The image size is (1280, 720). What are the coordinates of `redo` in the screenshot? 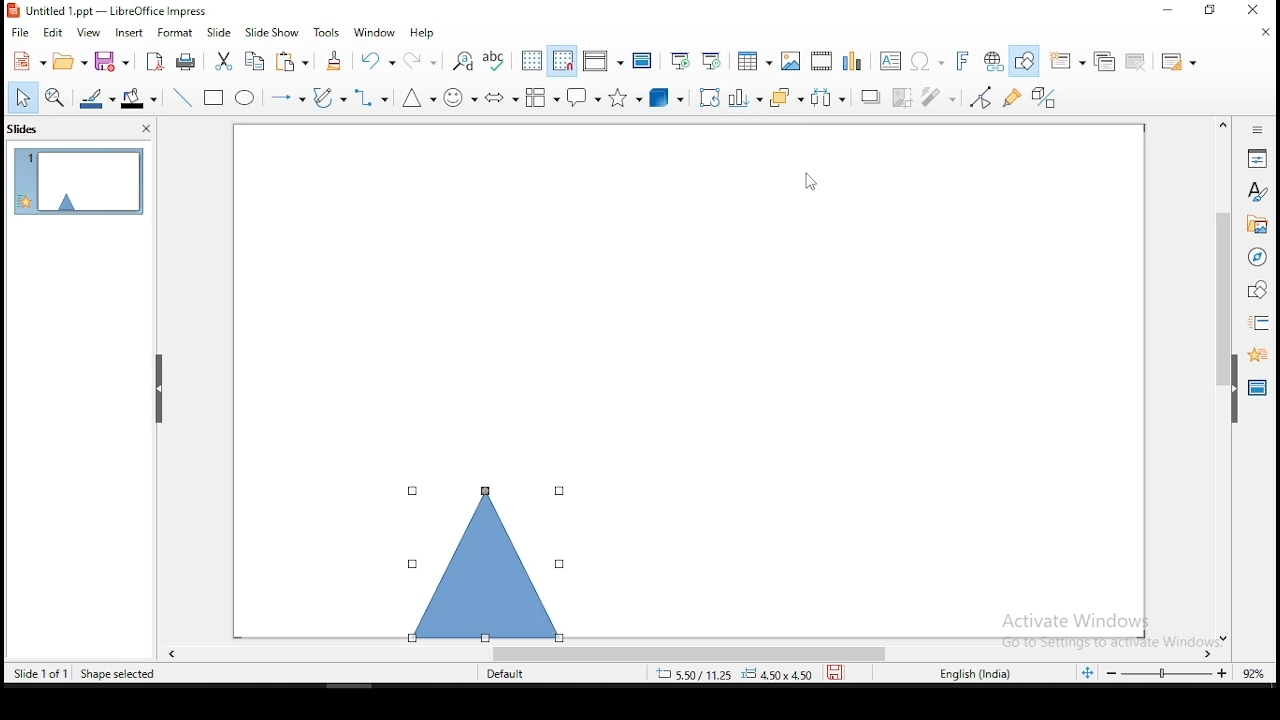 It's located at (420, 60).